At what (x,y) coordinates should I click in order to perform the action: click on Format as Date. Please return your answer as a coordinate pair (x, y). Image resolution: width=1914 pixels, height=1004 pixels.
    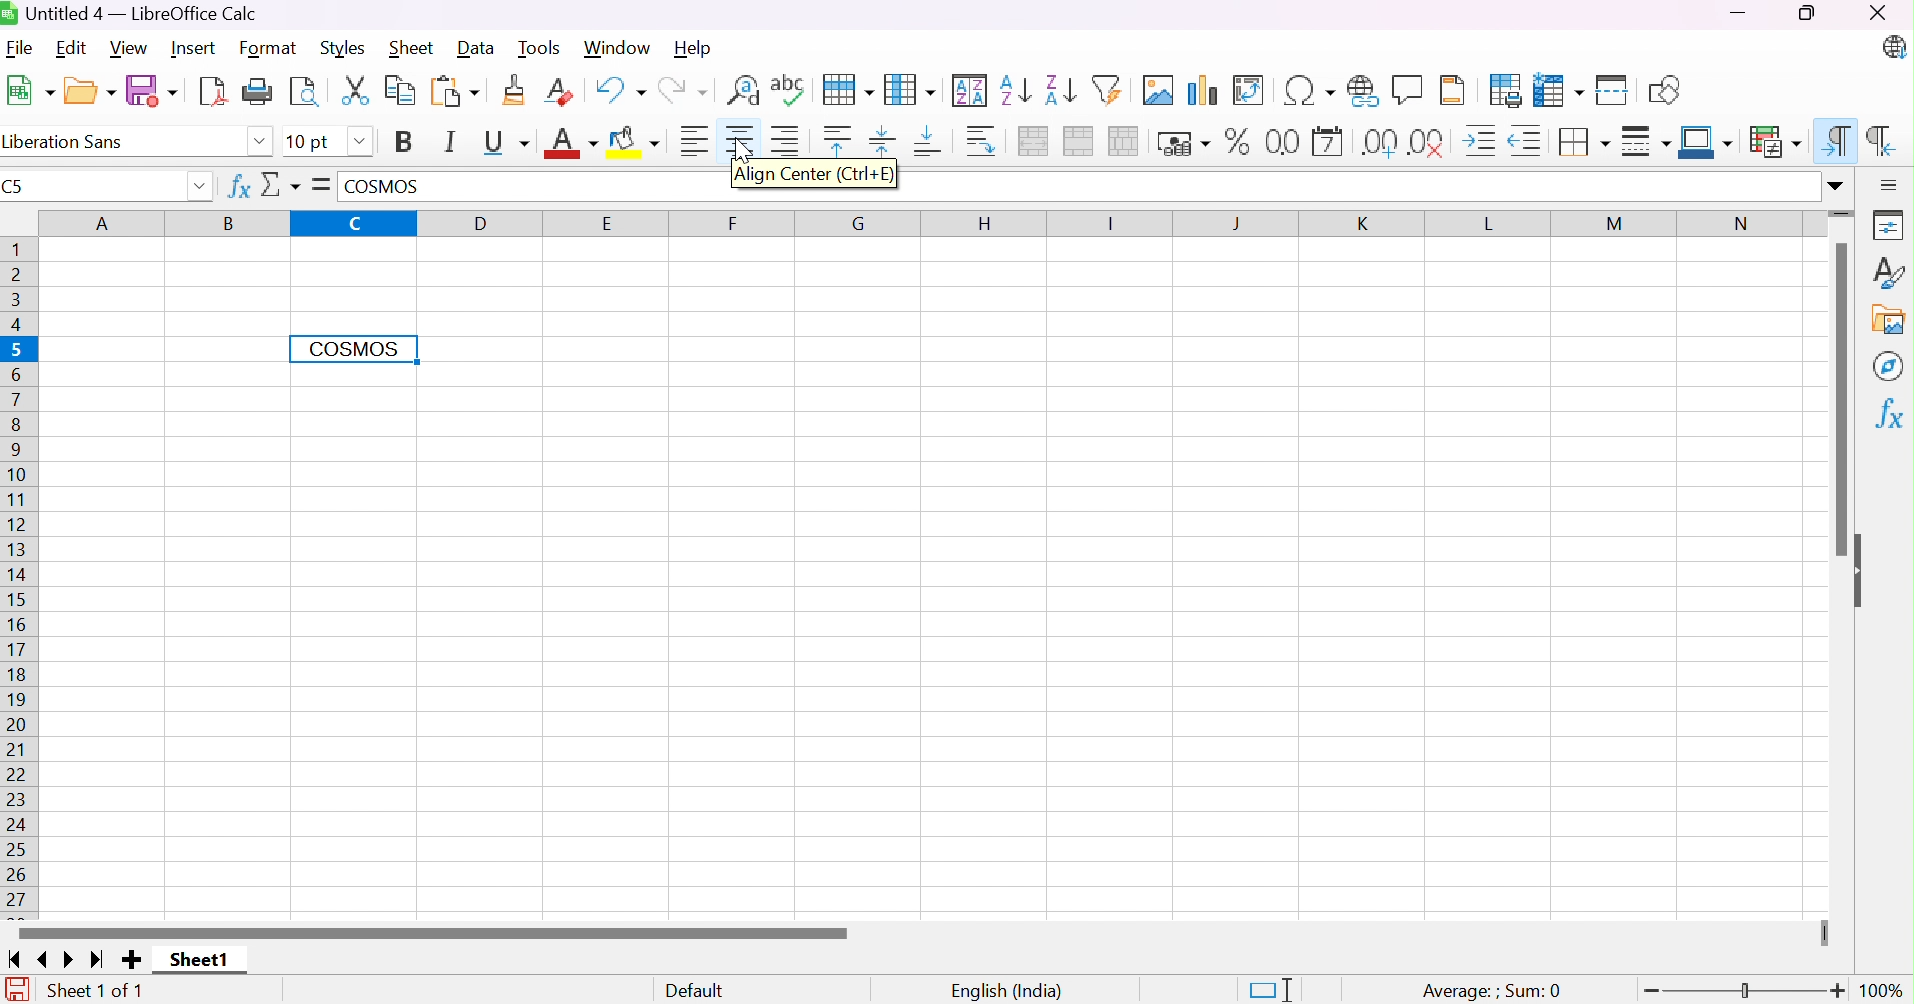
    Looking at the image, I should click on (1328, 141).